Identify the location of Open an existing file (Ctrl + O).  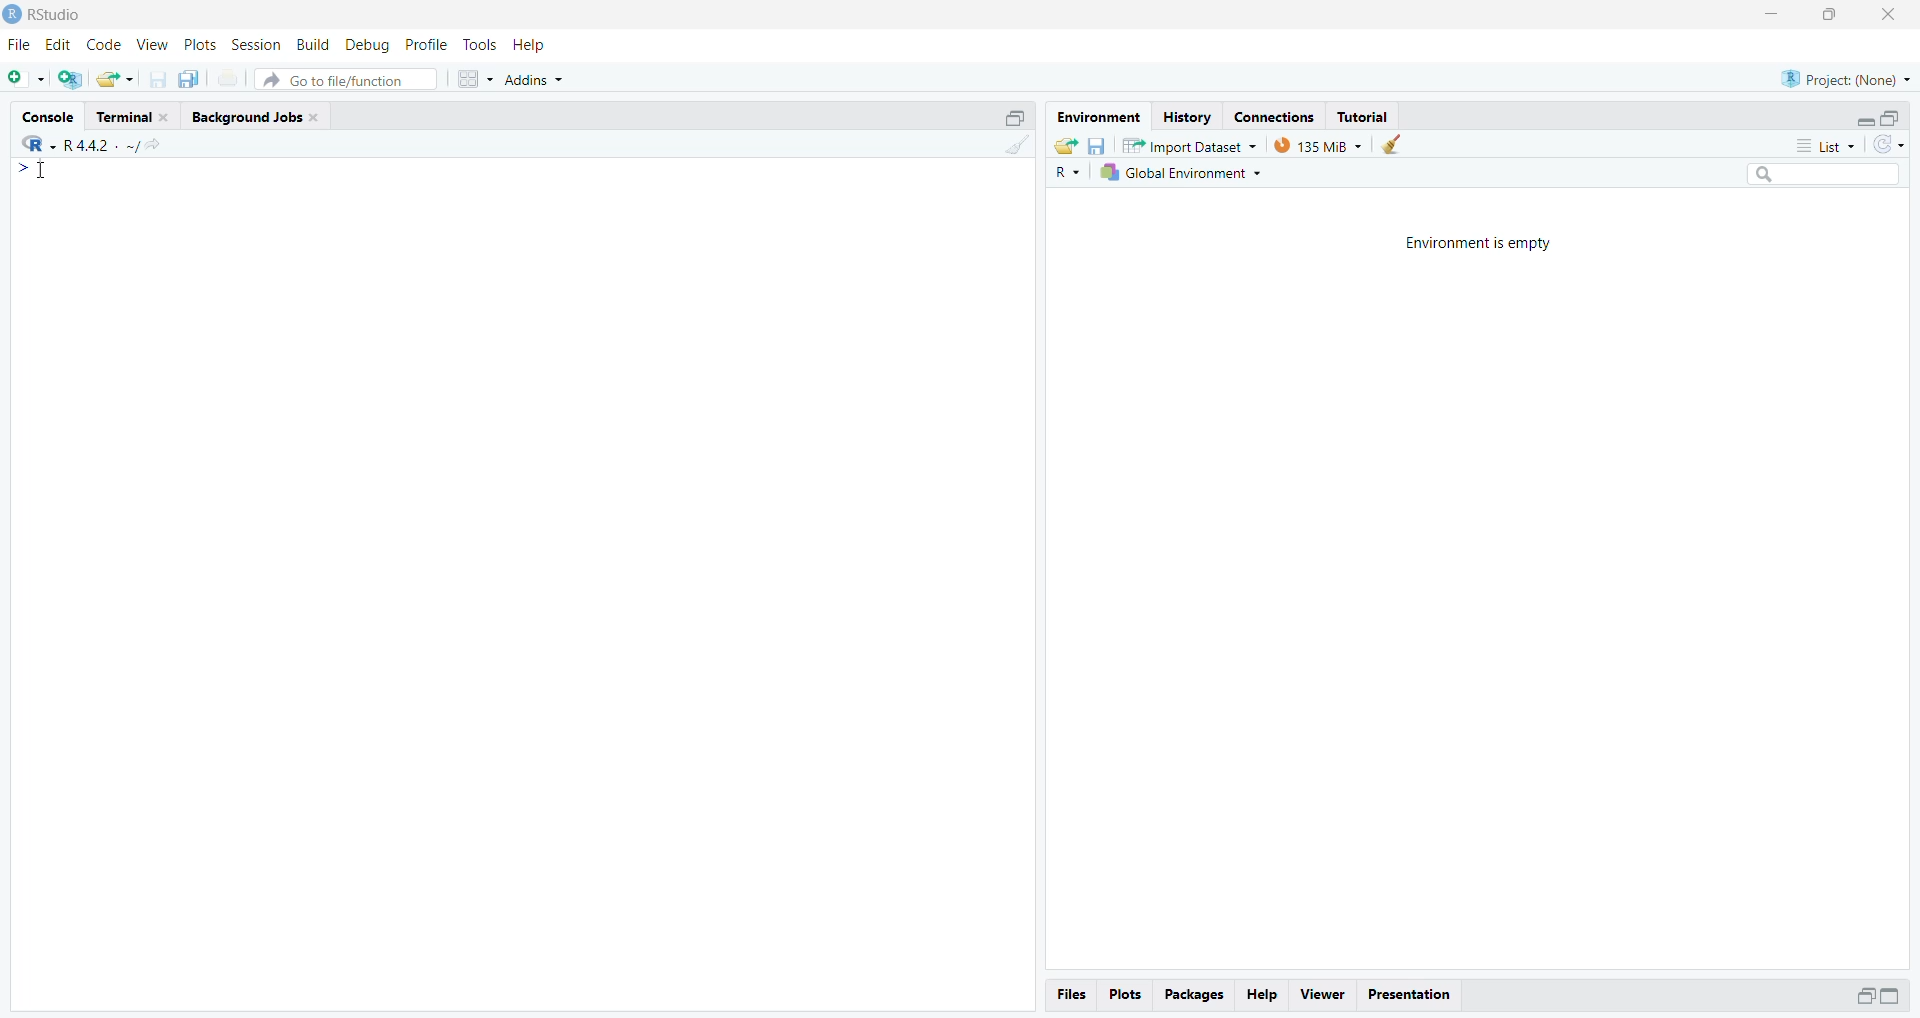
(117, 79).